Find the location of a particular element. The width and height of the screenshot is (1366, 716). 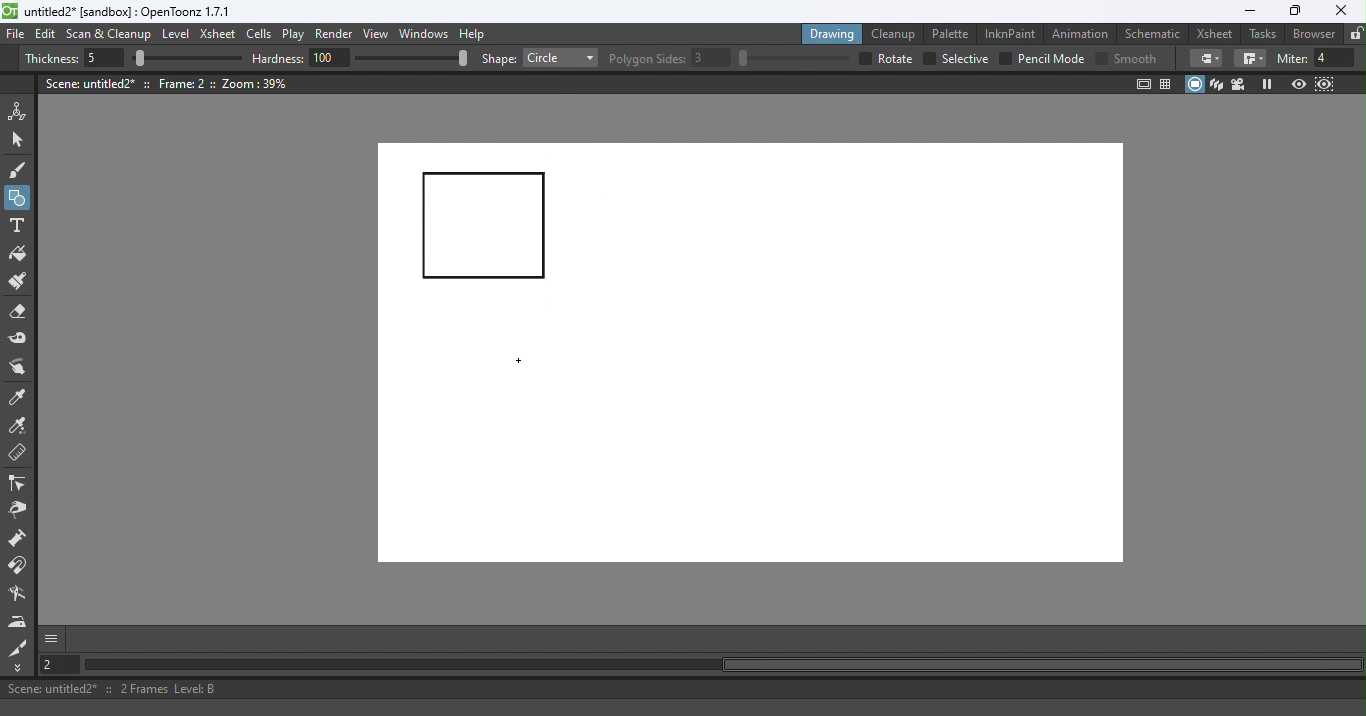

smooth is located at coordinates (1138, 58).